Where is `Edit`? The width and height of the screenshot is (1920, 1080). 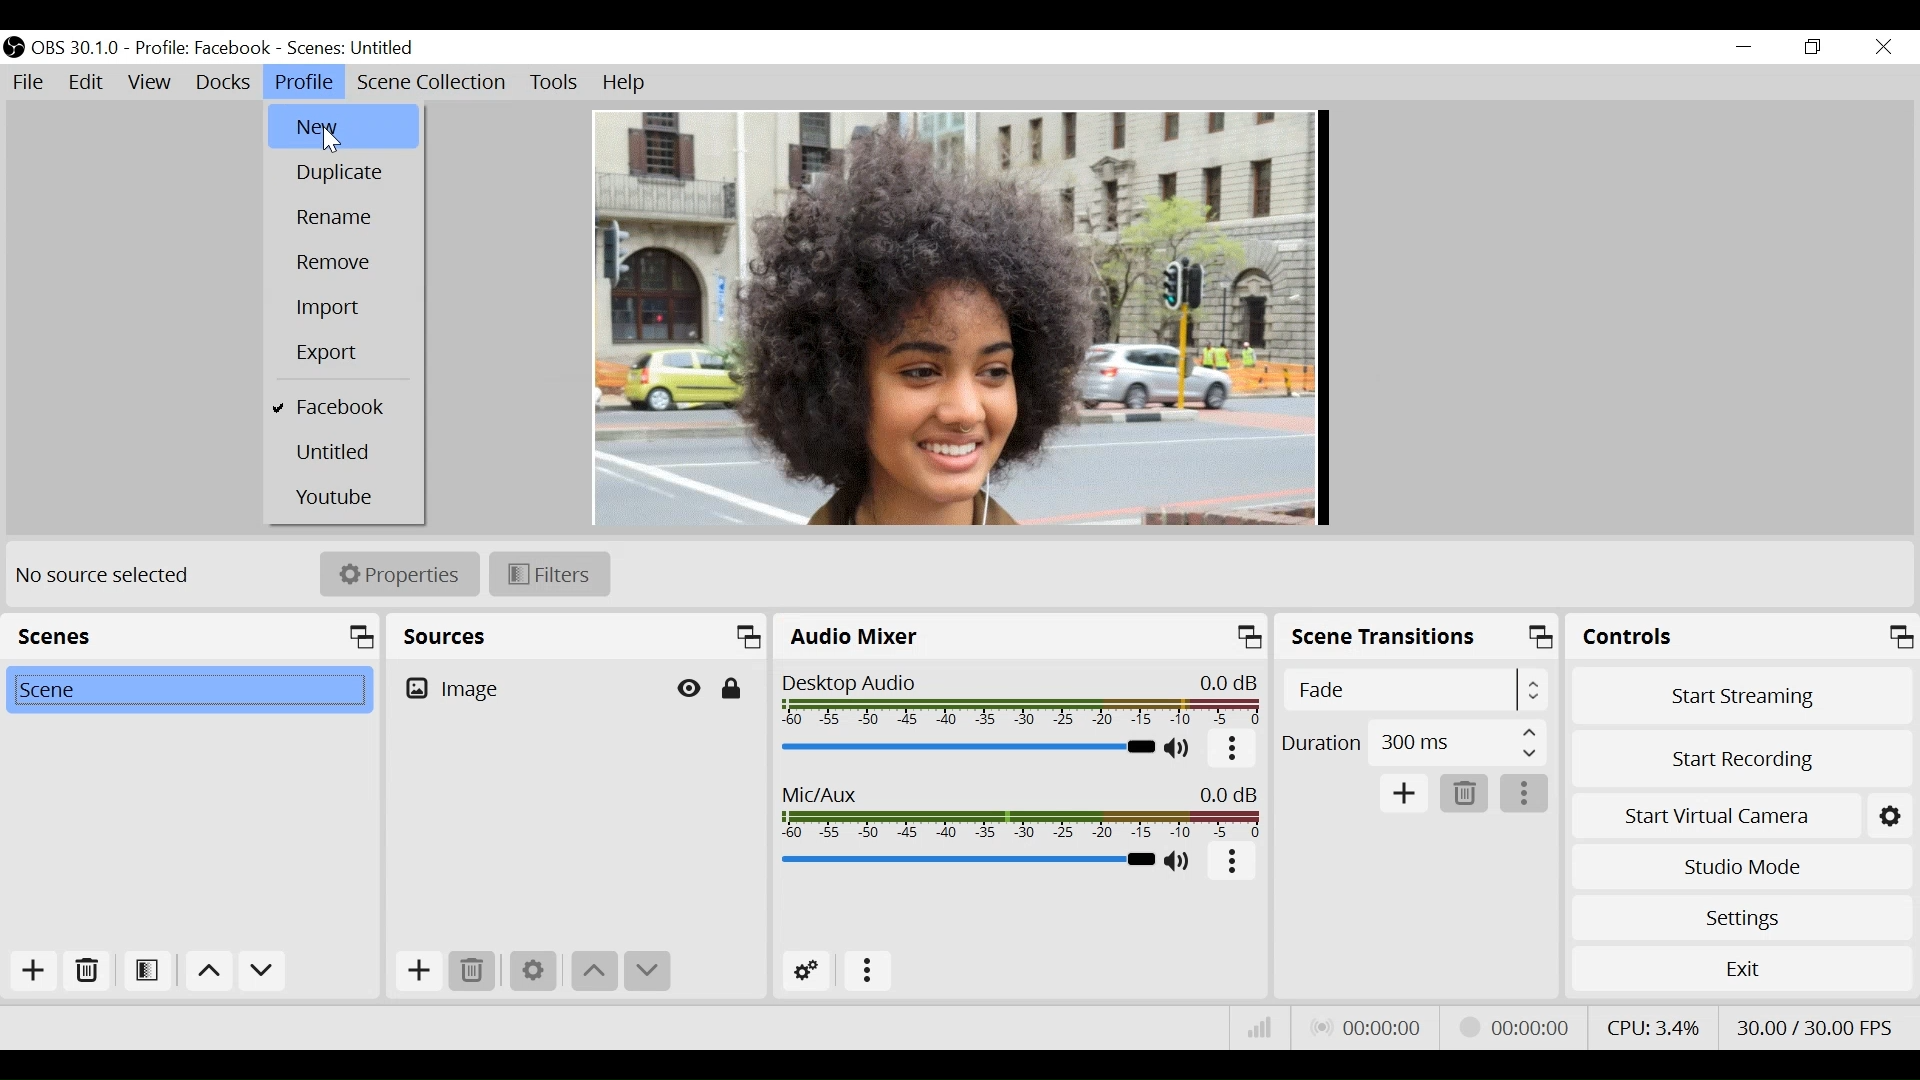 Edit is located at coordinates (88, 83).